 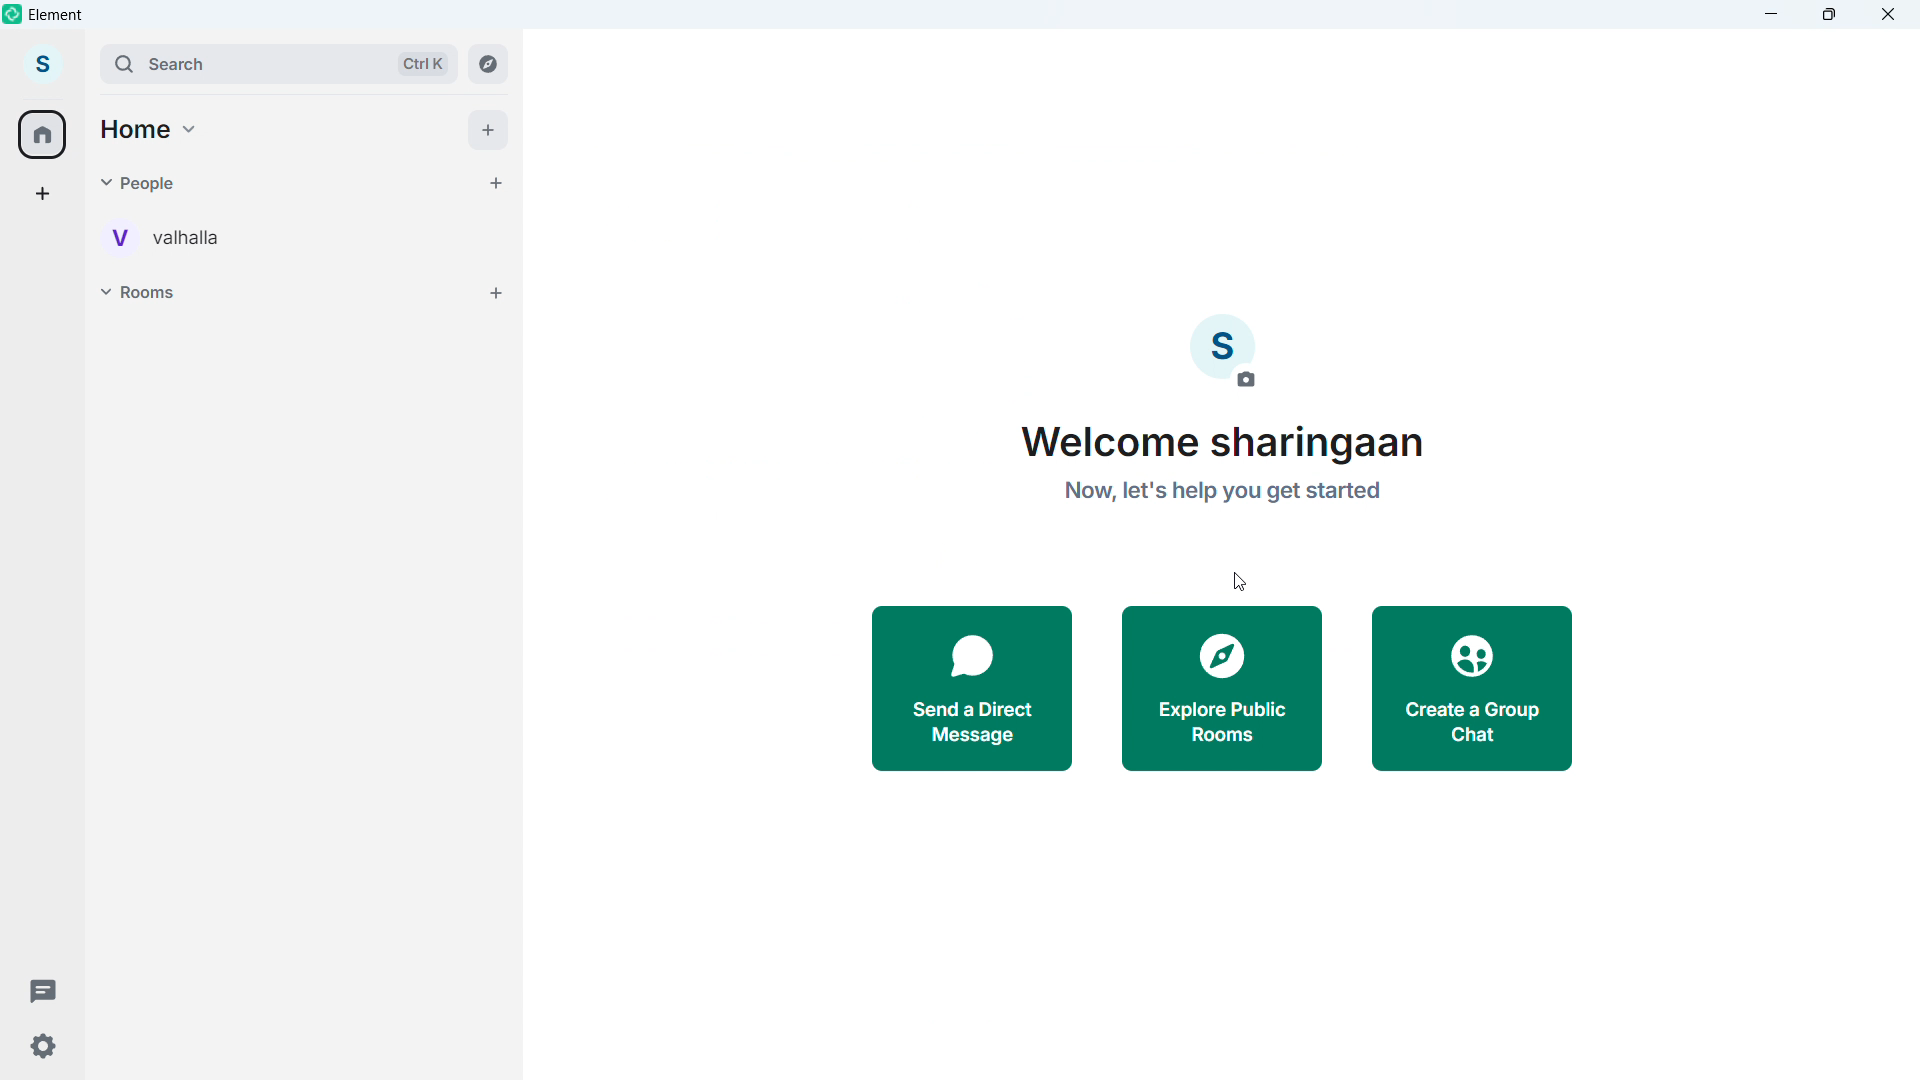 I want to click on Create a group chat , so click(x=1476, y=690).